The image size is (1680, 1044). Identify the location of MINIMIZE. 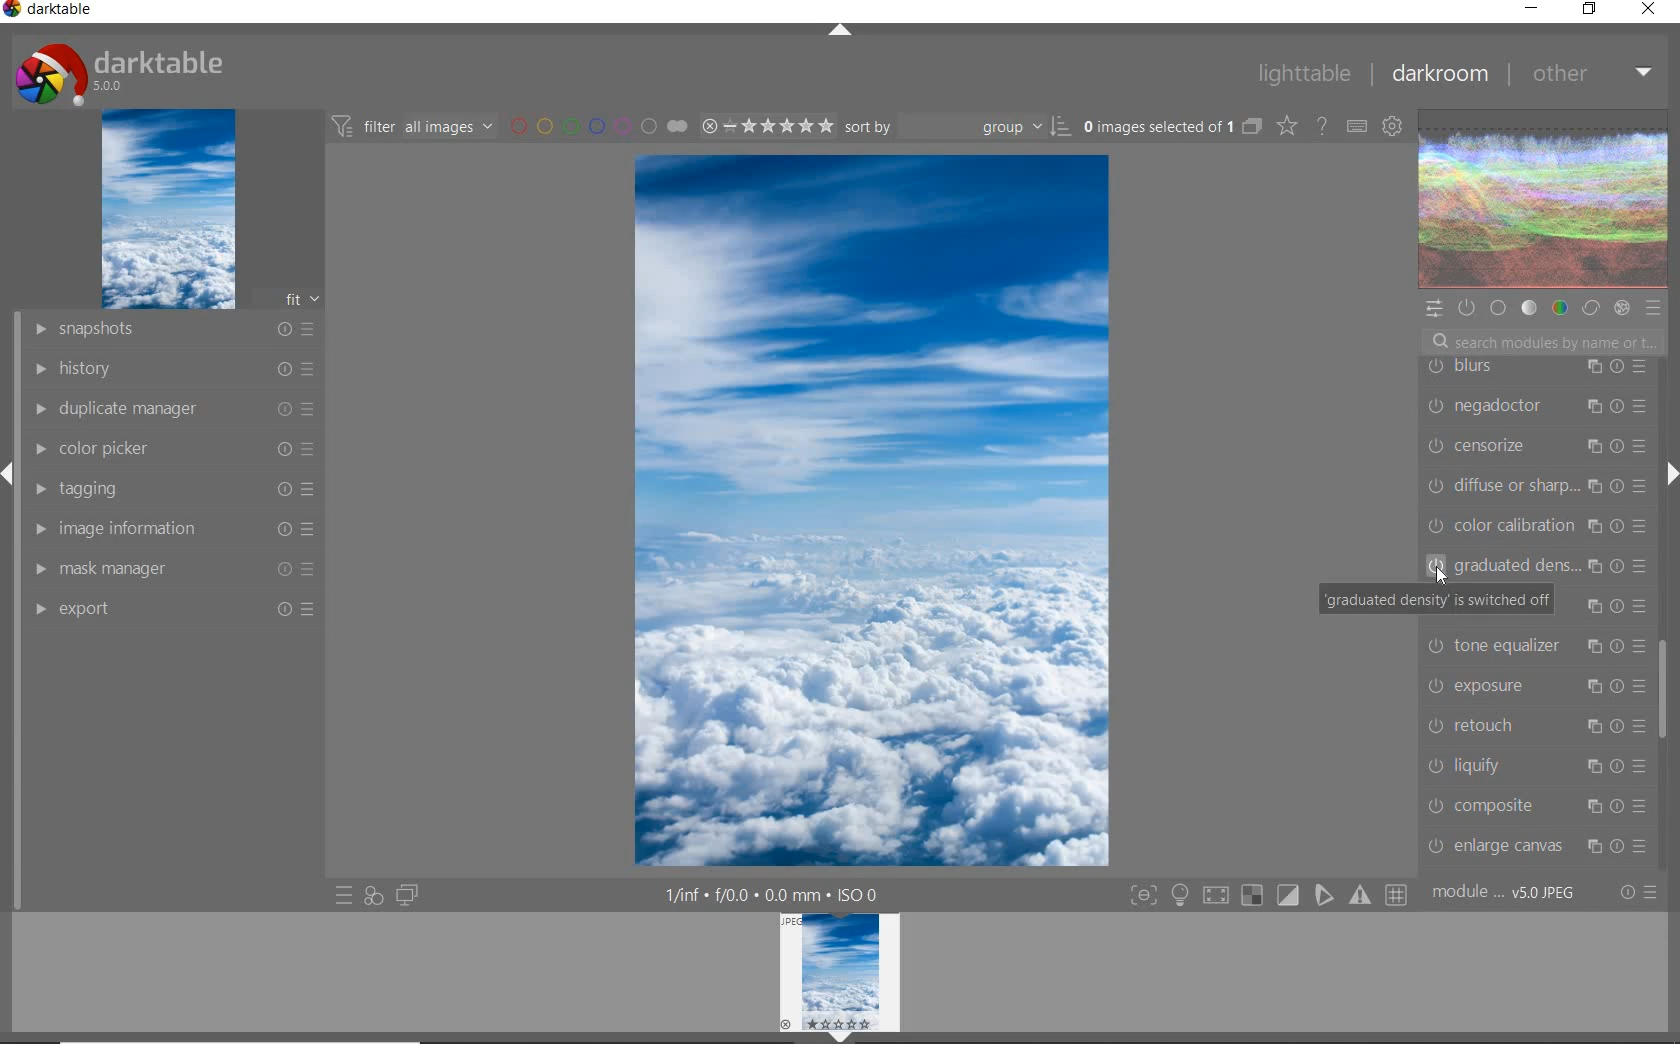
(1531, 7).